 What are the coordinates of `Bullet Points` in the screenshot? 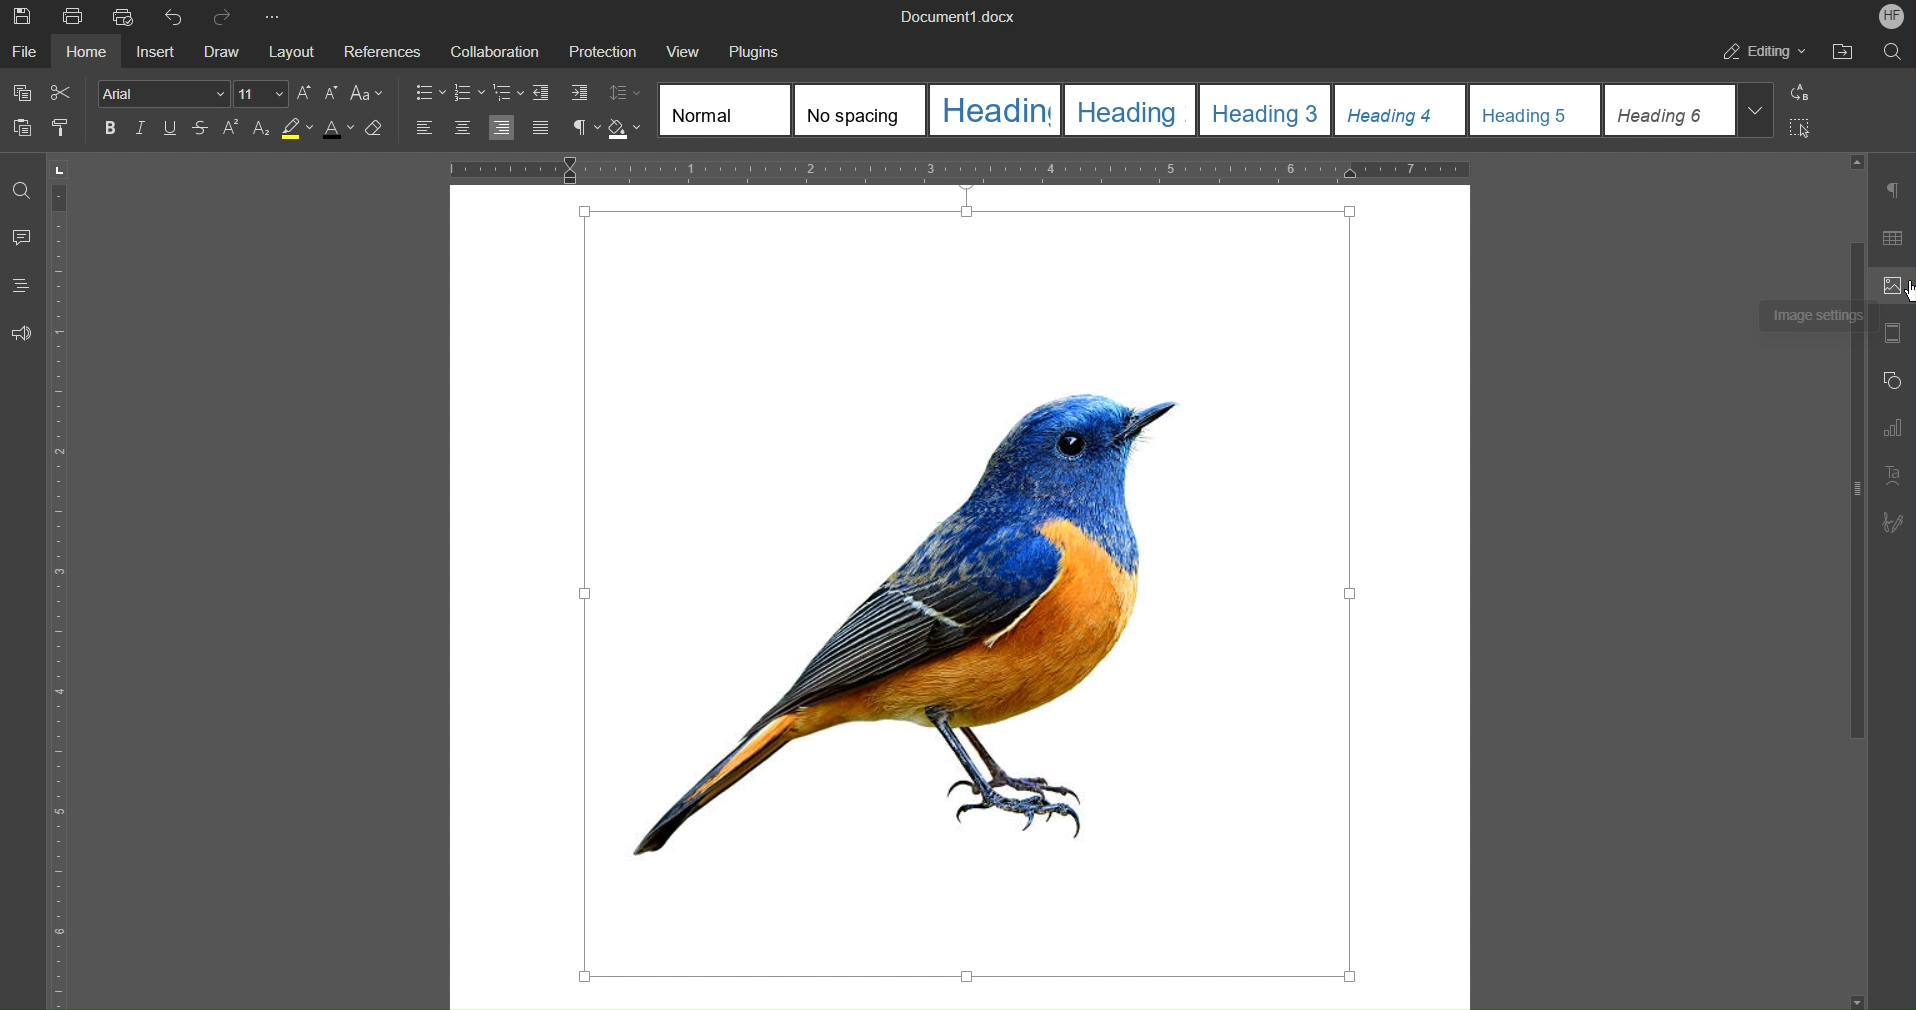 It's located at (429, 94).